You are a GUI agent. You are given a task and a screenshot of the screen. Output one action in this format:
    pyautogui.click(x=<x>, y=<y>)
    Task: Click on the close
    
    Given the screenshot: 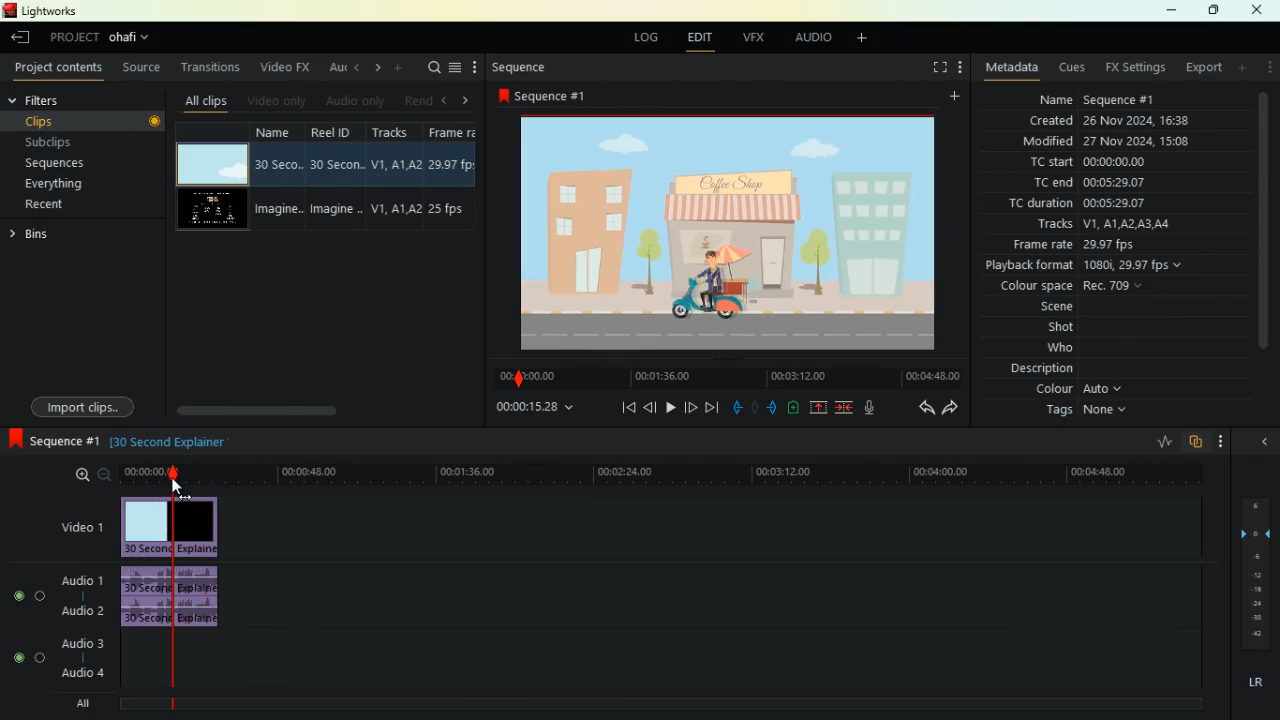 What is the action you would take?
    pyautogui.click(x=1257, y=10)
    